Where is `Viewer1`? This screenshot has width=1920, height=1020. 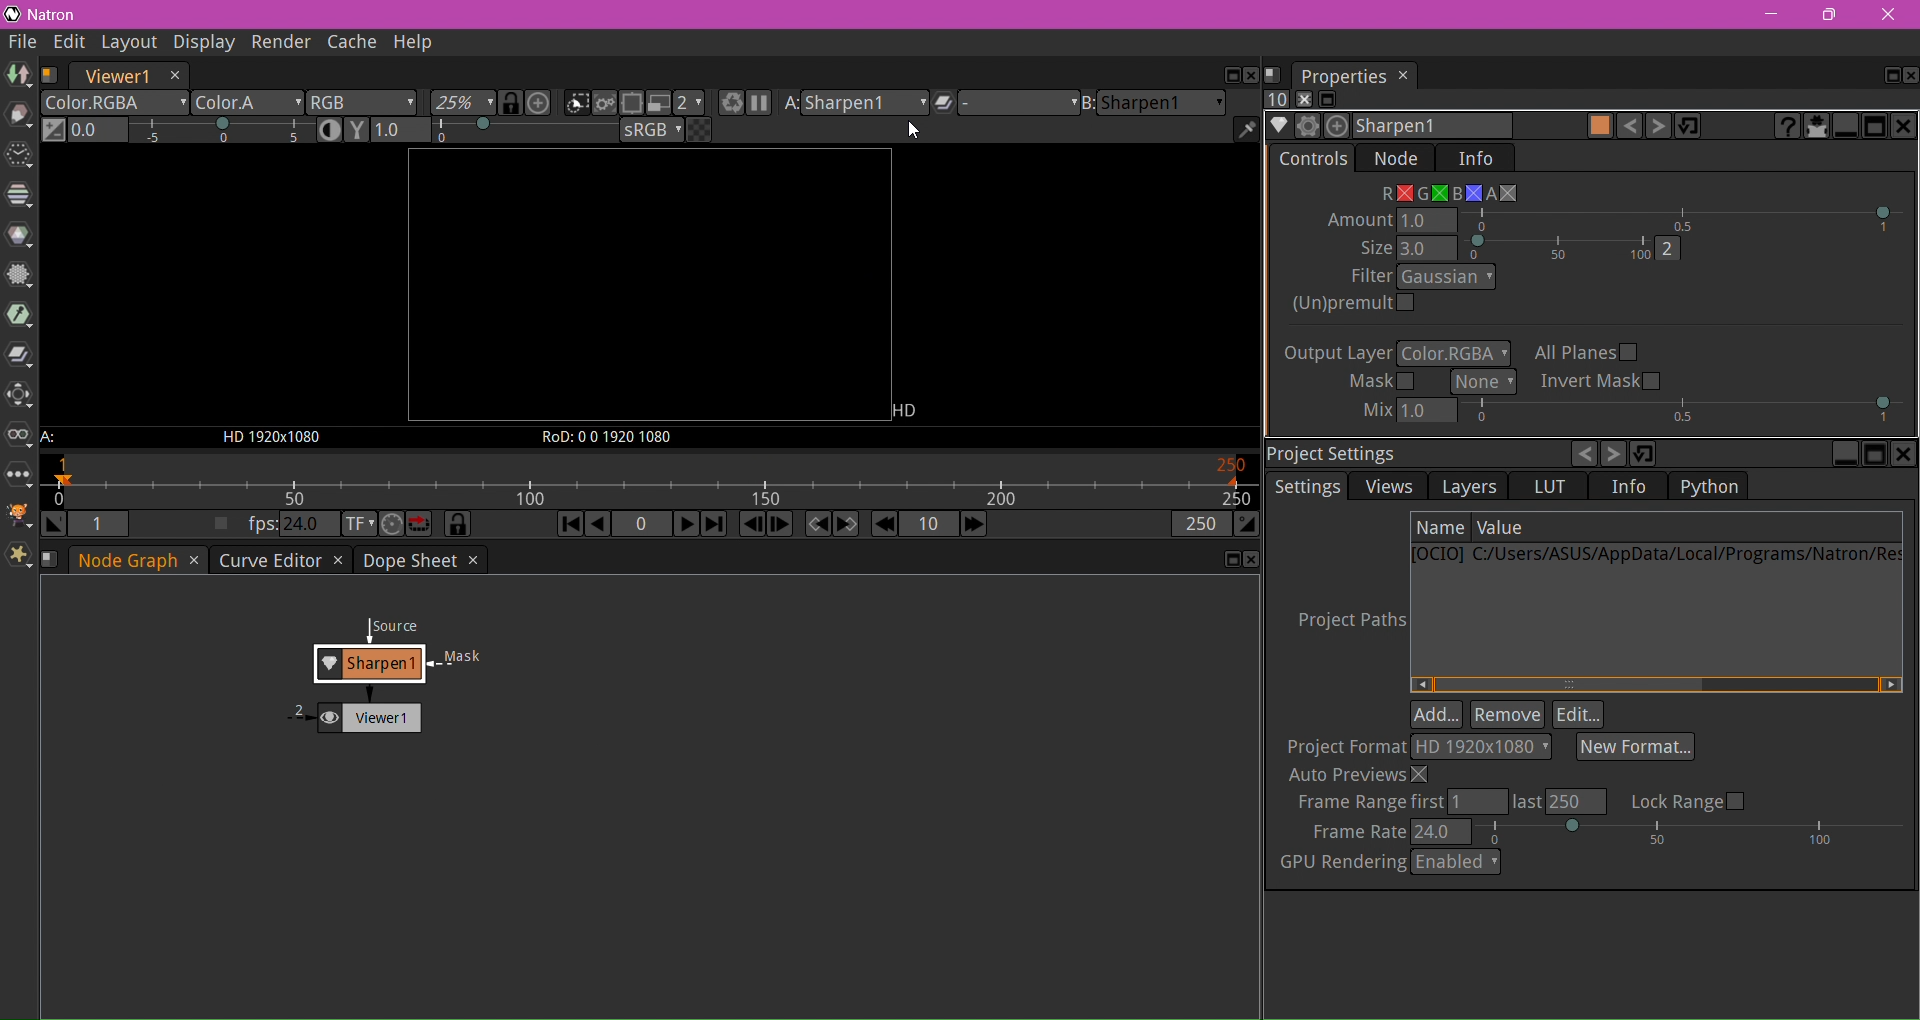 Viewer1 is located at coordinates (115, 76).